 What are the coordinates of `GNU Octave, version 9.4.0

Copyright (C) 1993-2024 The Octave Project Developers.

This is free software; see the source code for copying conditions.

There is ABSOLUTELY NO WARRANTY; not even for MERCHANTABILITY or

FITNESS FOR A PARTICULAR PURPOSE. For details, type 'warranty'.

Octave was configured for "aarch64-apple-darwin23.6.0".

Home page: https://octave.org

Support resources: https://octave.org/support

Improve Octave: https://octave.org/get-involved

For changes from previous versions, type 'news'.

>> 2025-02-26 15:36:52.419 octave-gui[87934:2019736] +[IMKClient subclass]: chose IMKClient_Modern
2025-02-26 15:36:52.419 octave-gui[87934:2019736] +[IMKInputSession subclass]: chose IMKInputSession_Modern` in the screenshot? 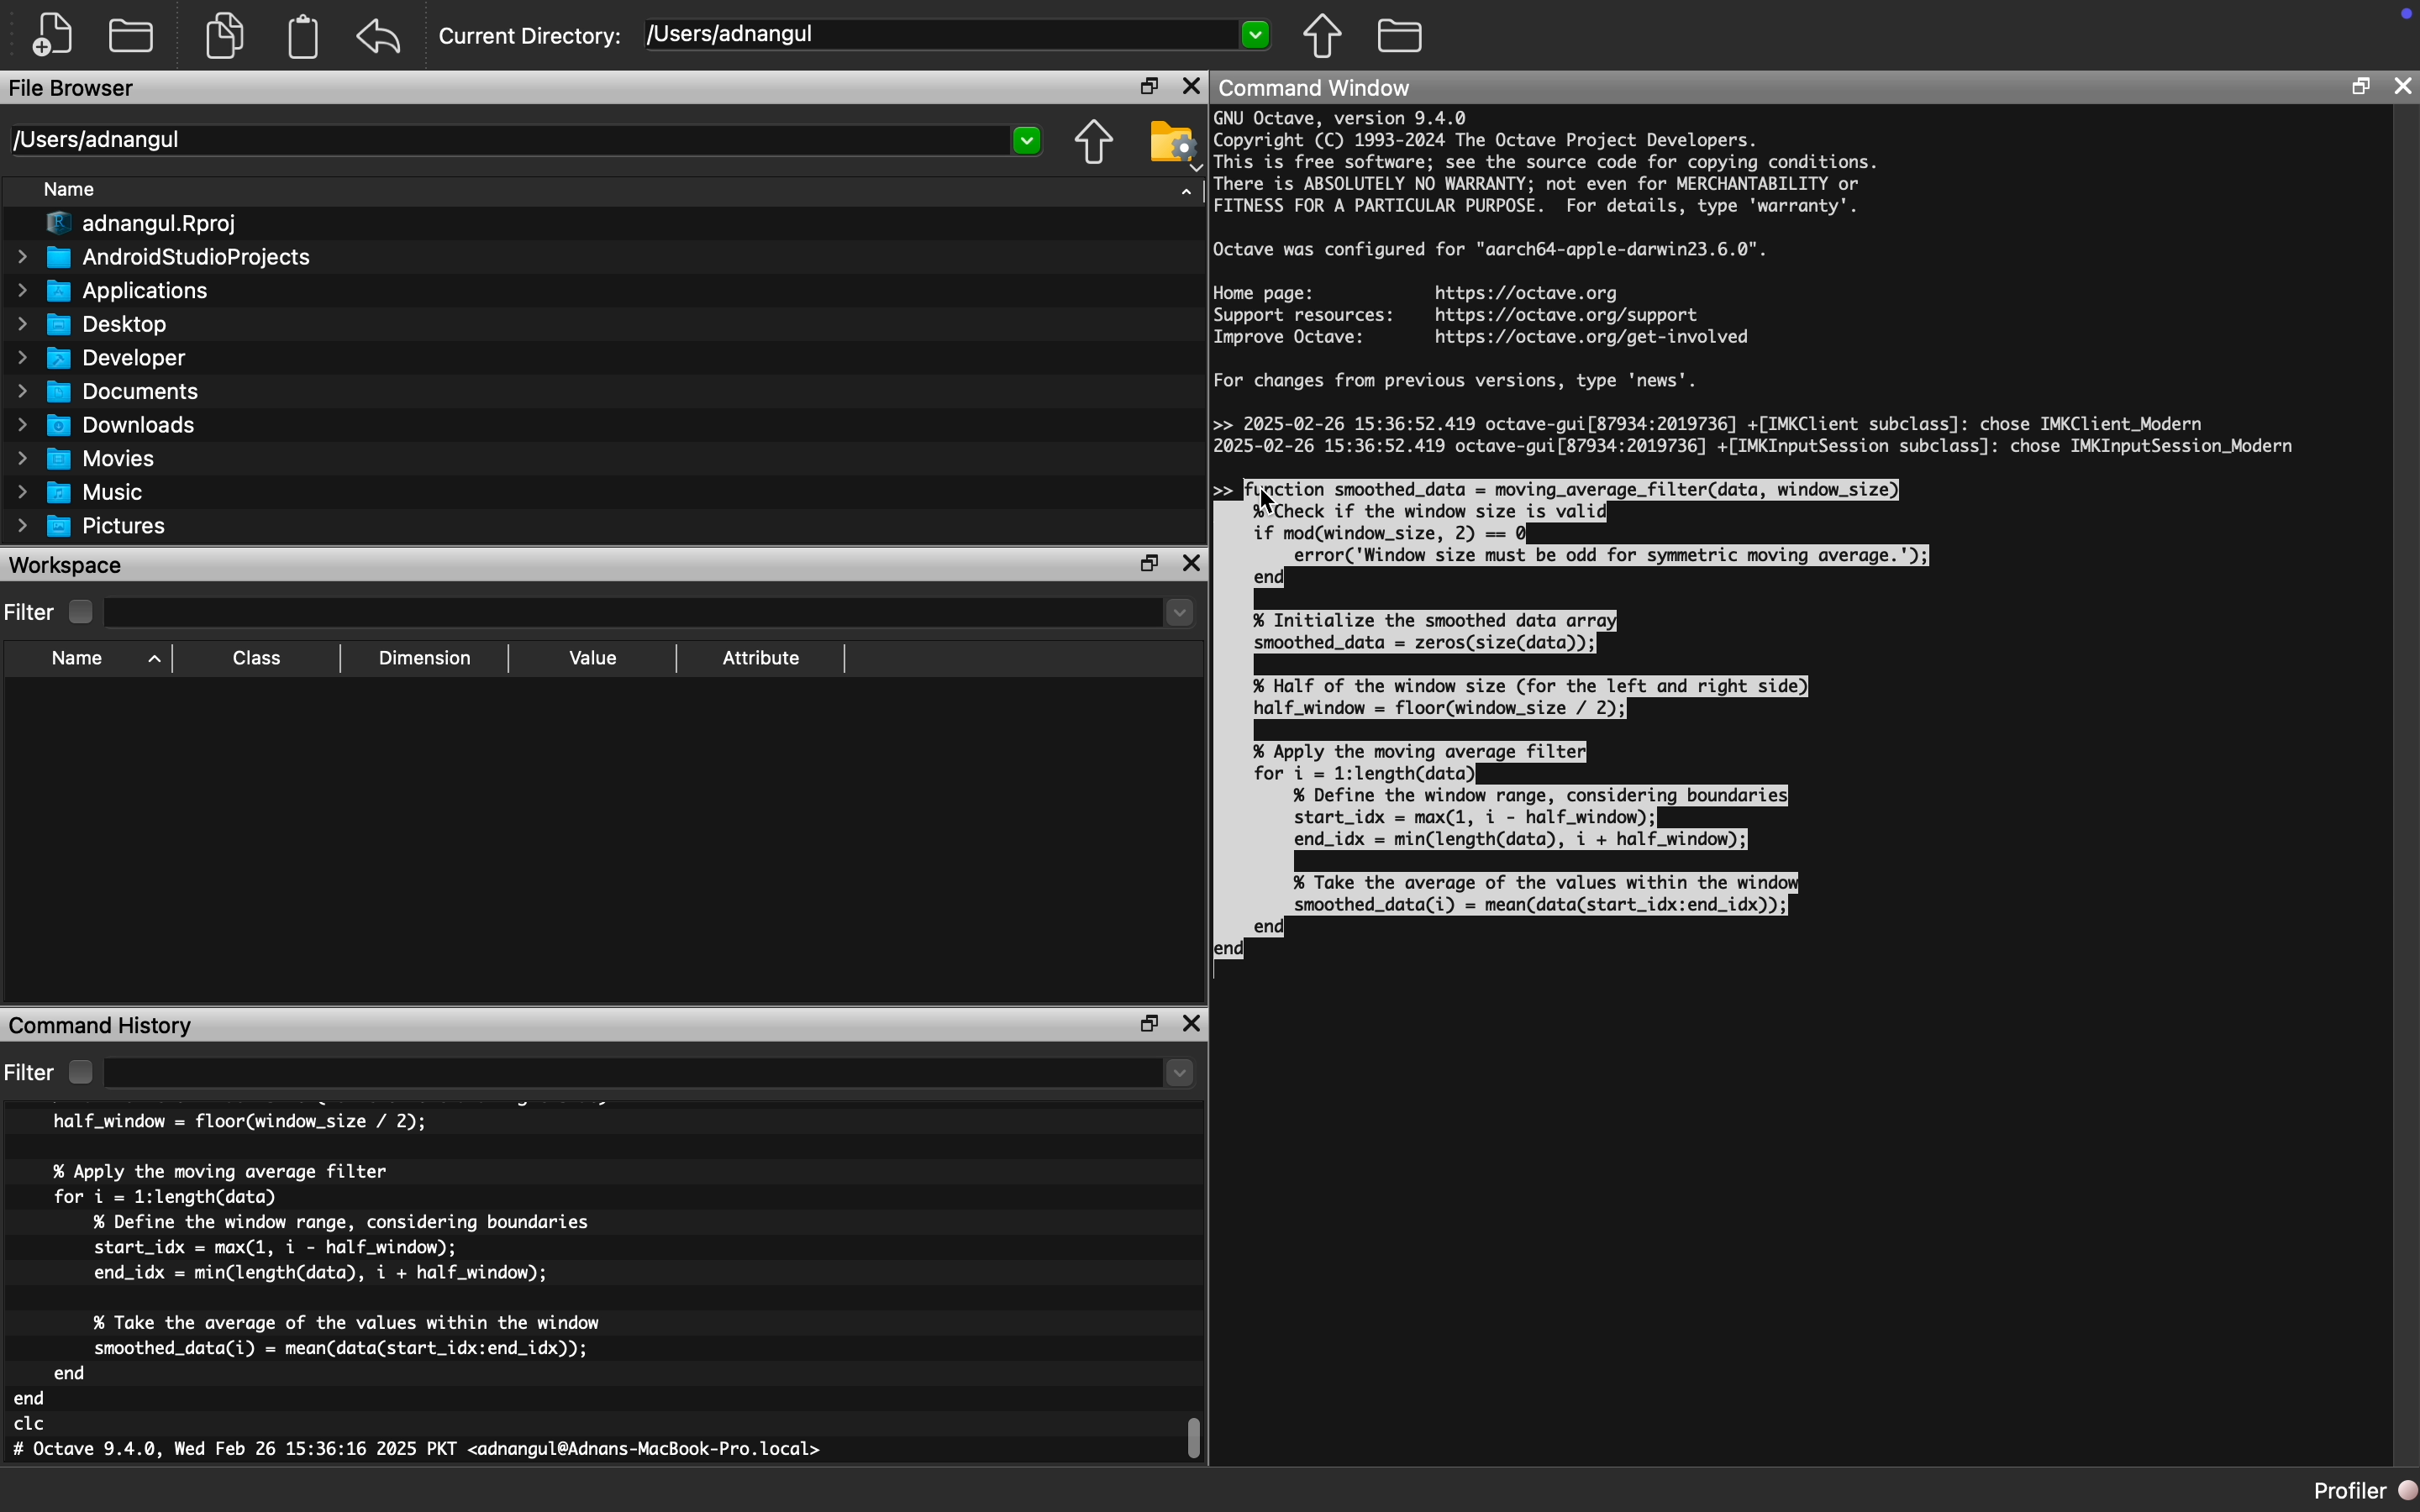 It's located at (1760, 283).